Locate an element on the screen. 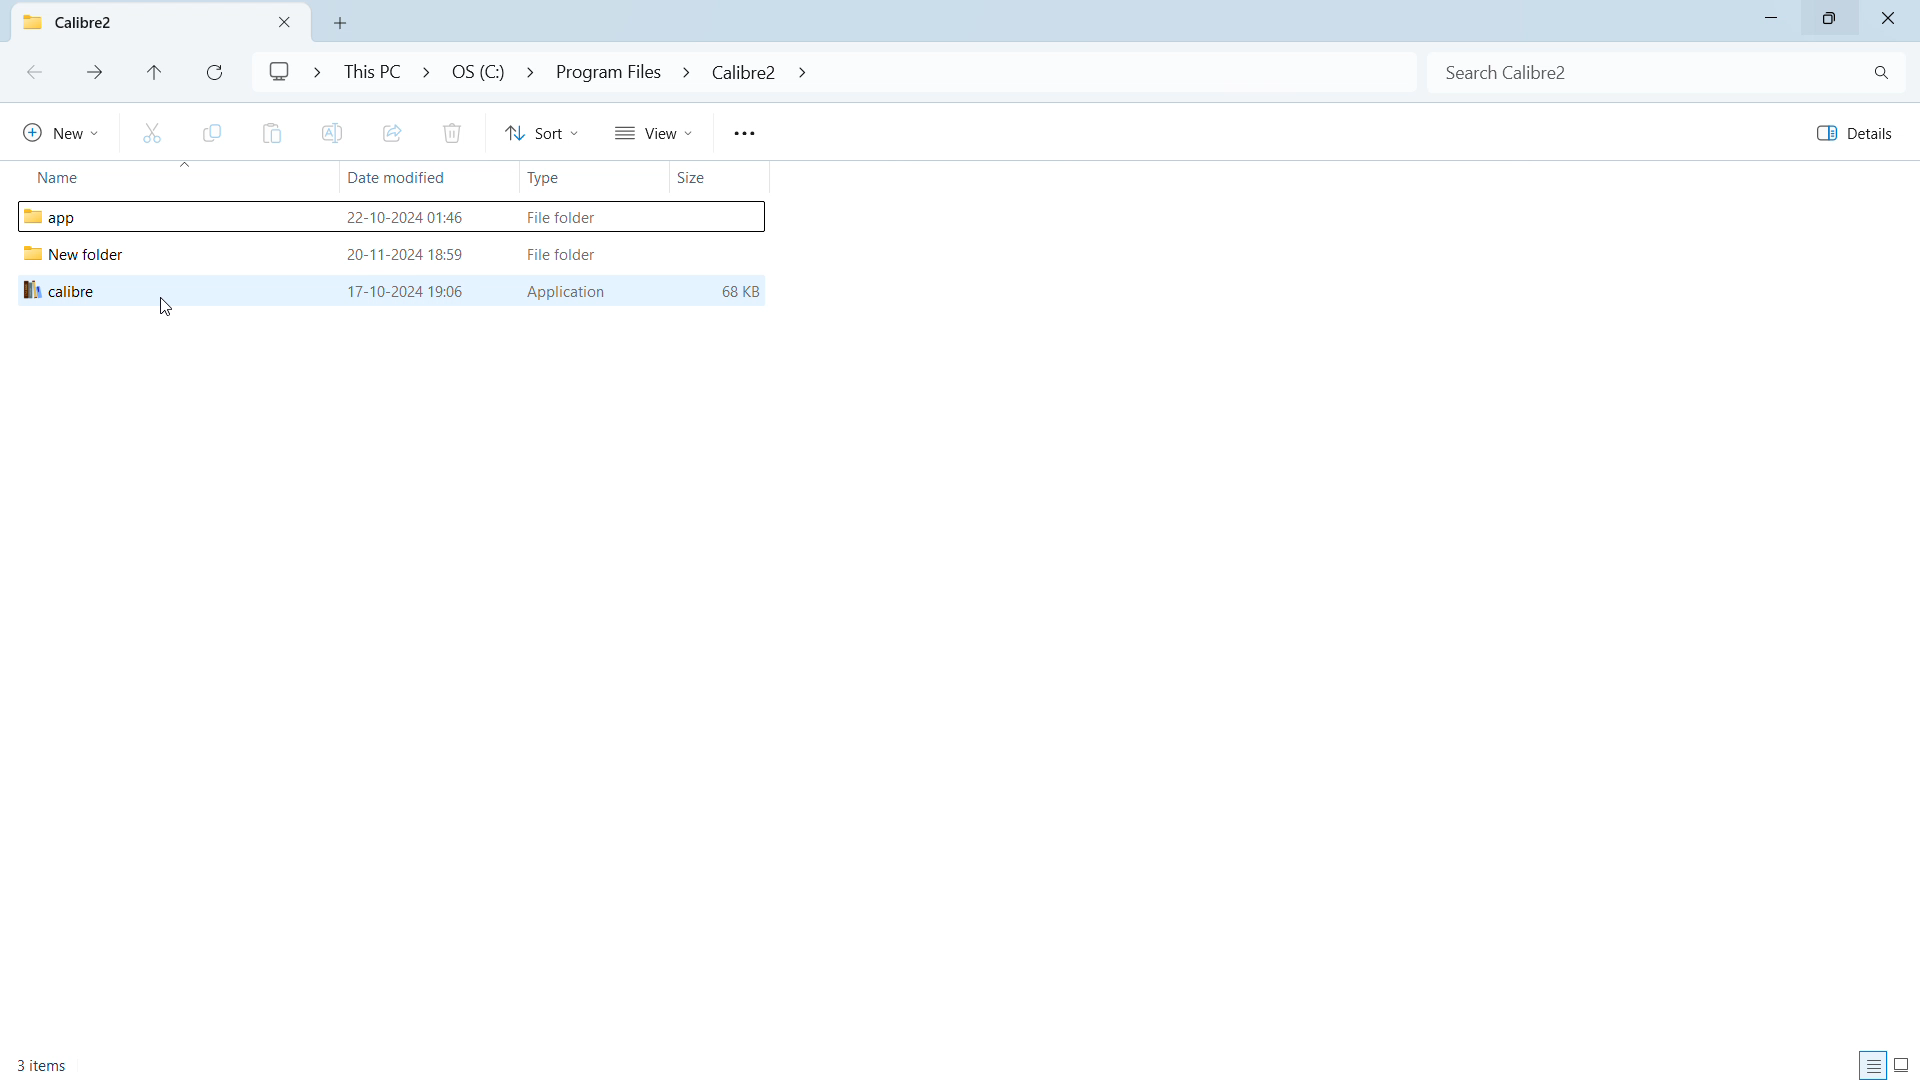 The height and width of the screenshot is (1080, 1920). sort by size is located at coordinates (719, 176).